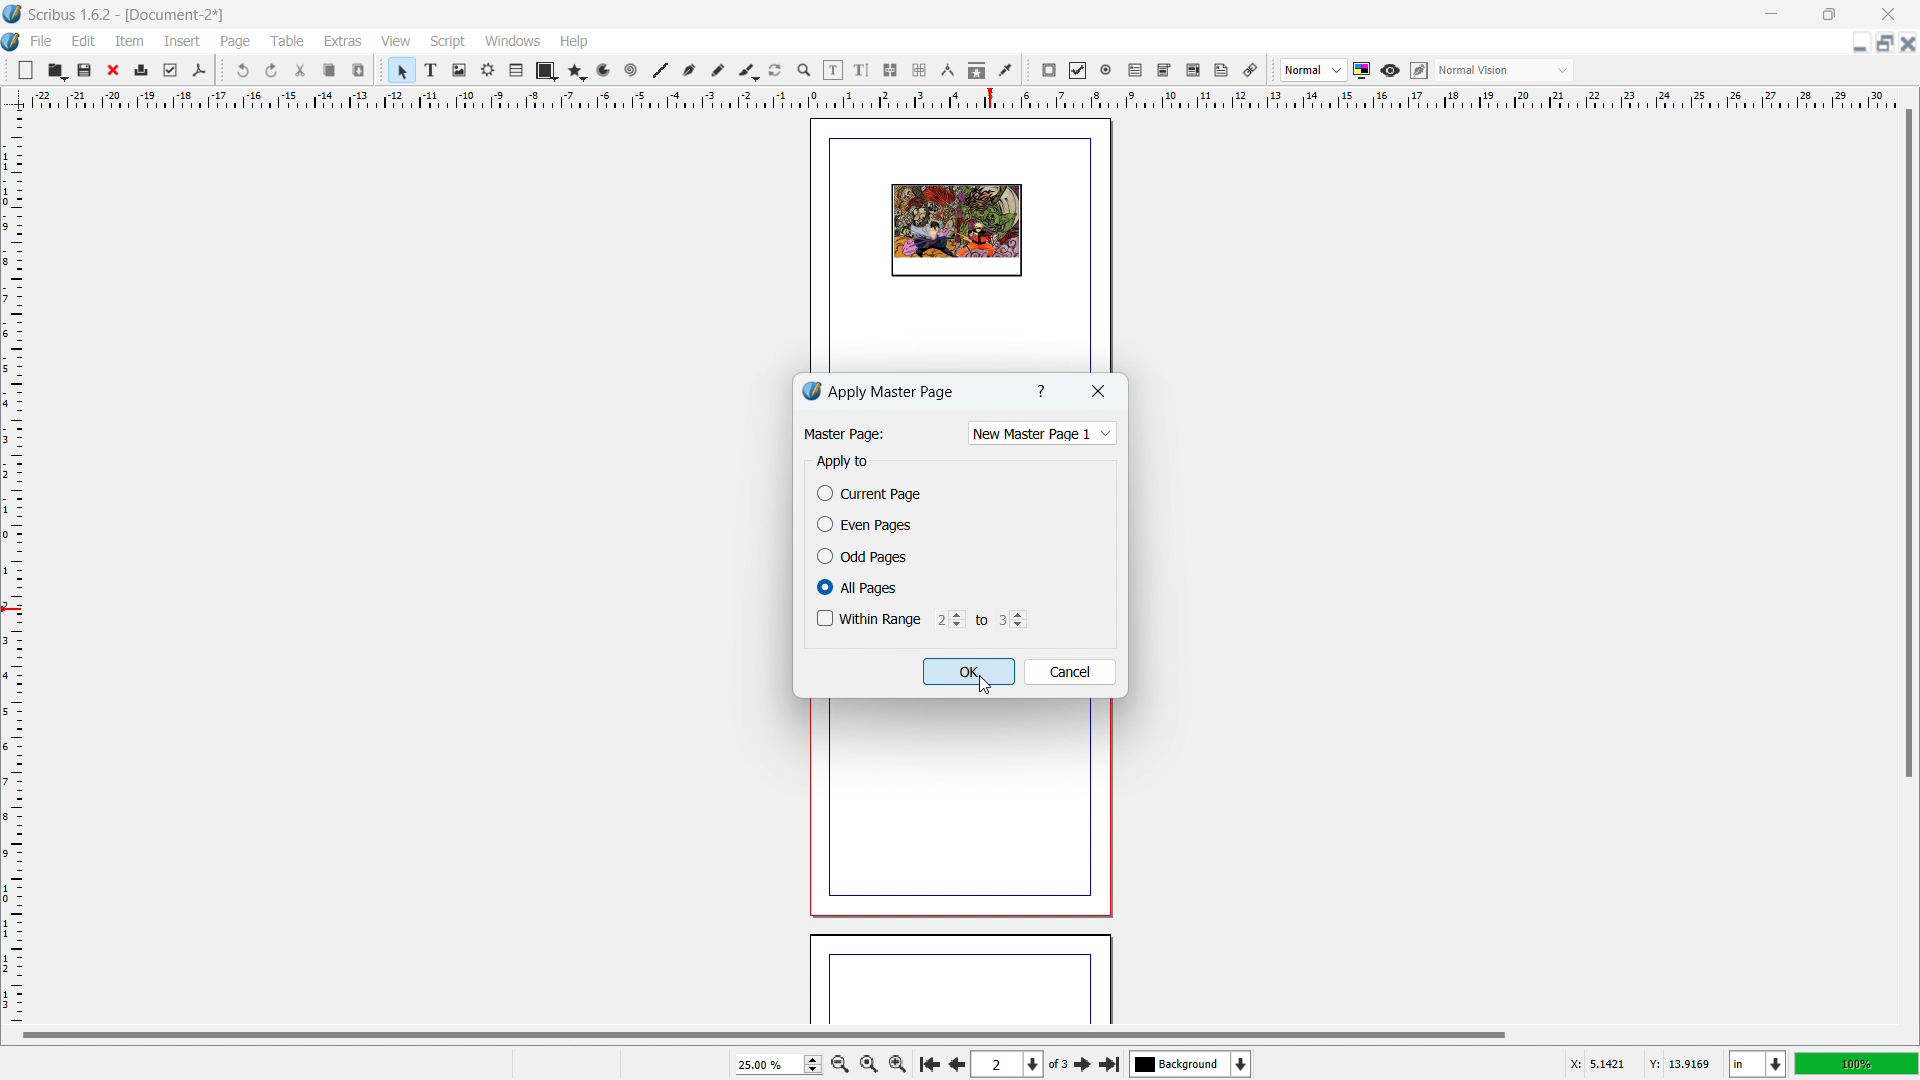 This screenshot has width=1920, height=1080. Describe the element at coordinates (547, 71) in the screenshot. I see `shape` at that location.